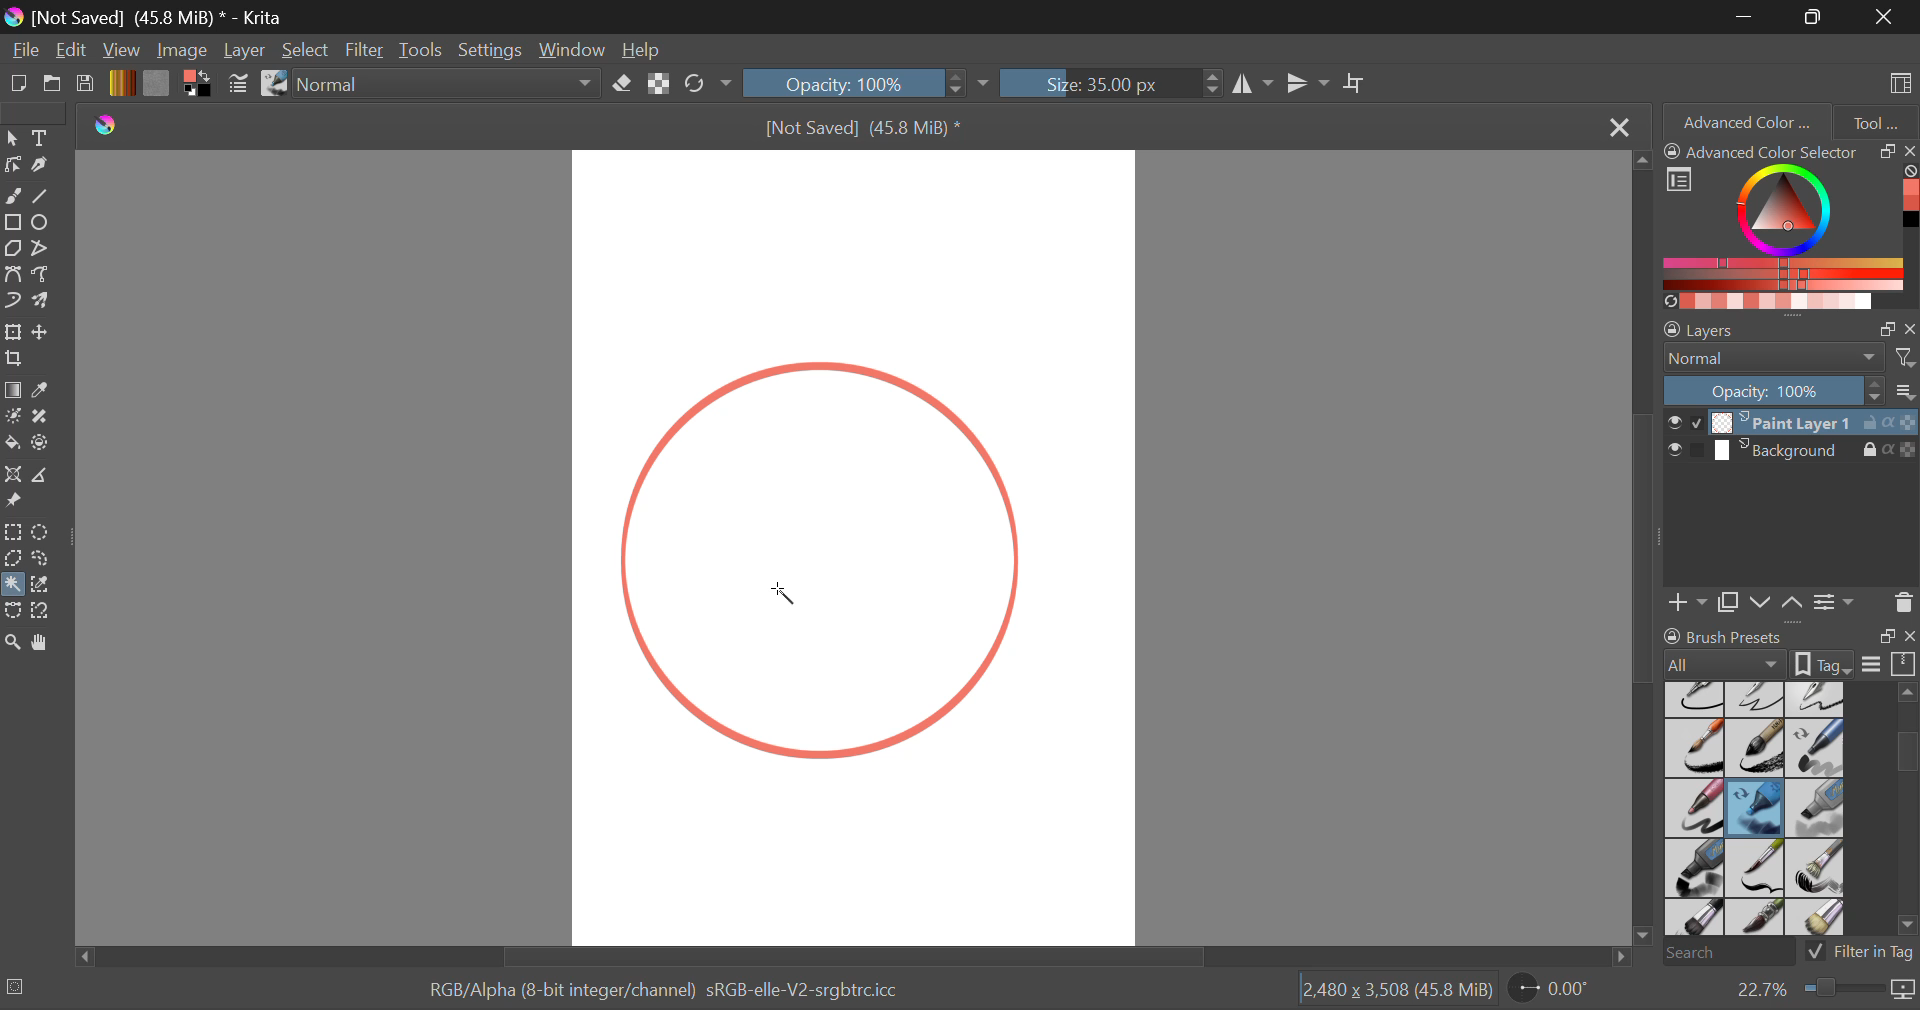 This screenshot has height=1010, width=1920. I want to click on Freehand, so click(14, 196).